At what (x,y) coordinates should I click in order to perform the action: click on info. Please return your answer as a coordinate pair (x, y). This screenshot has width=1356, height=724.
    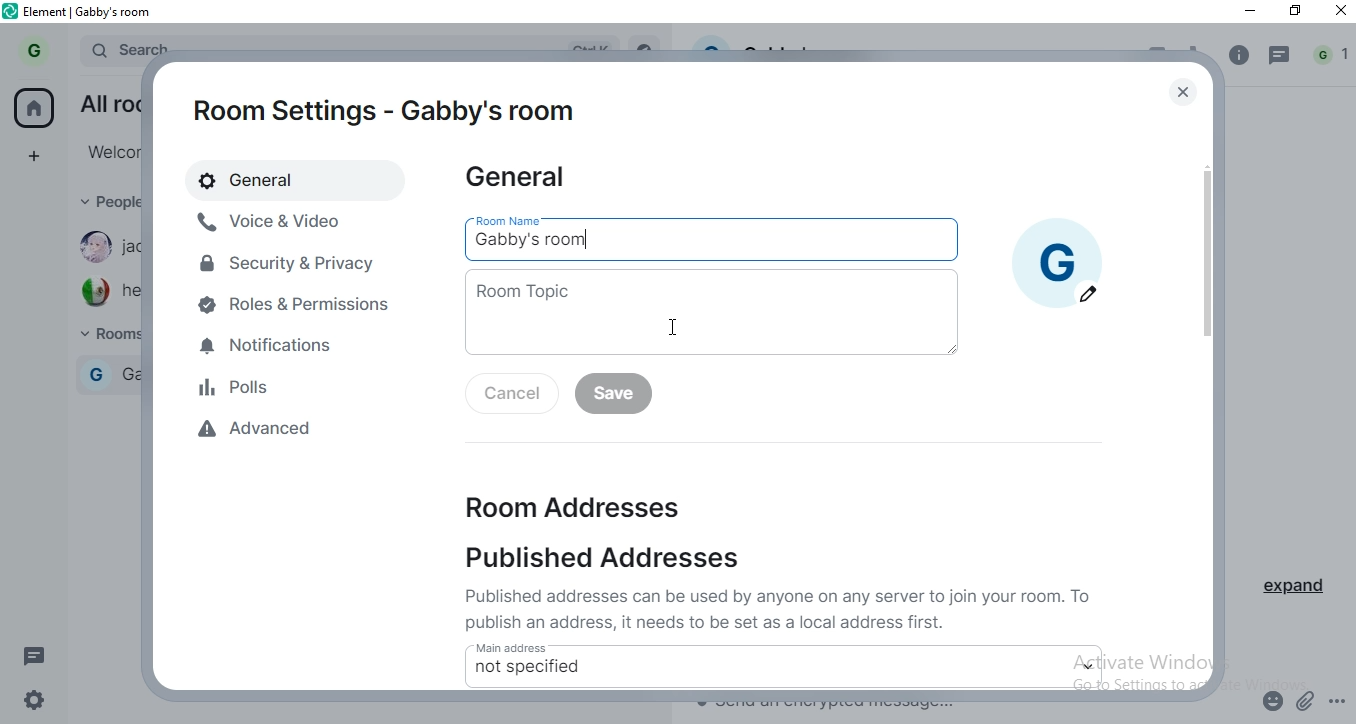
    Looking at the image, I should click on (1239, 55).